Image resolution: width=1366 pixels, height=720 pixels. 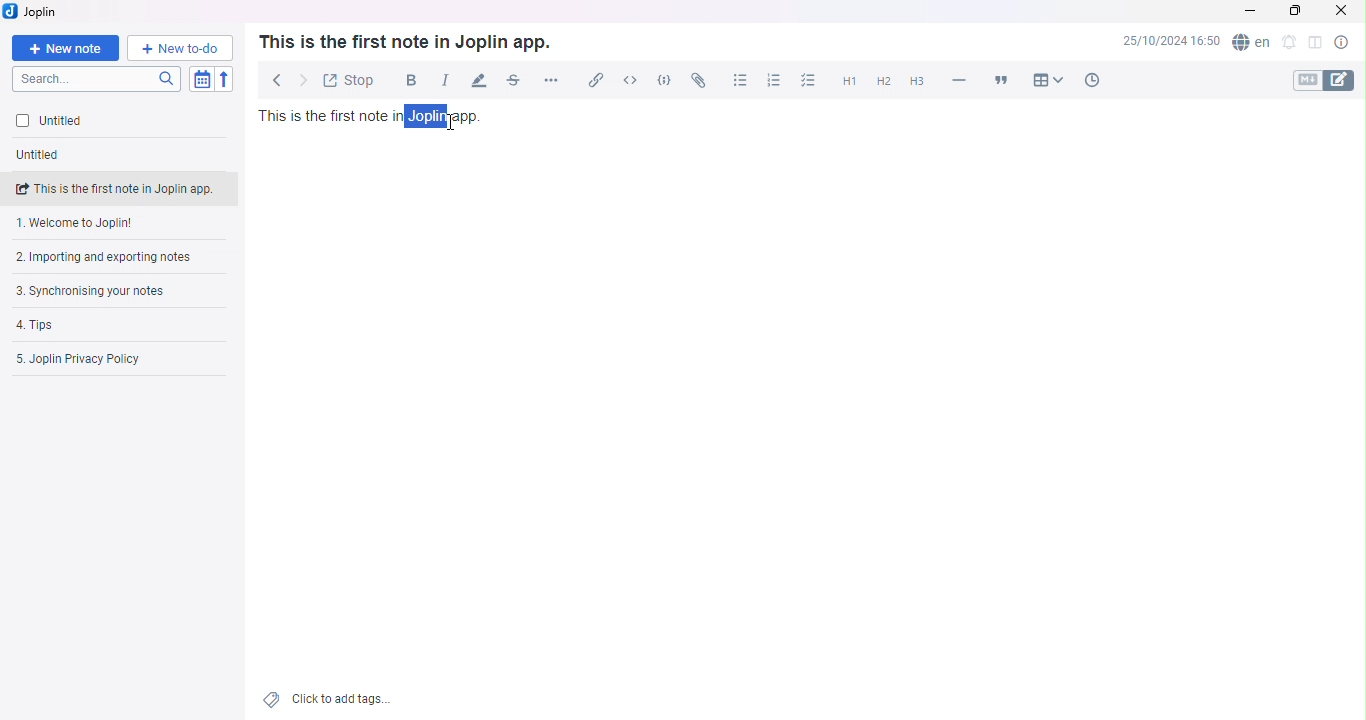 I want to click on Horizontal line, so click(x=959, y=80).